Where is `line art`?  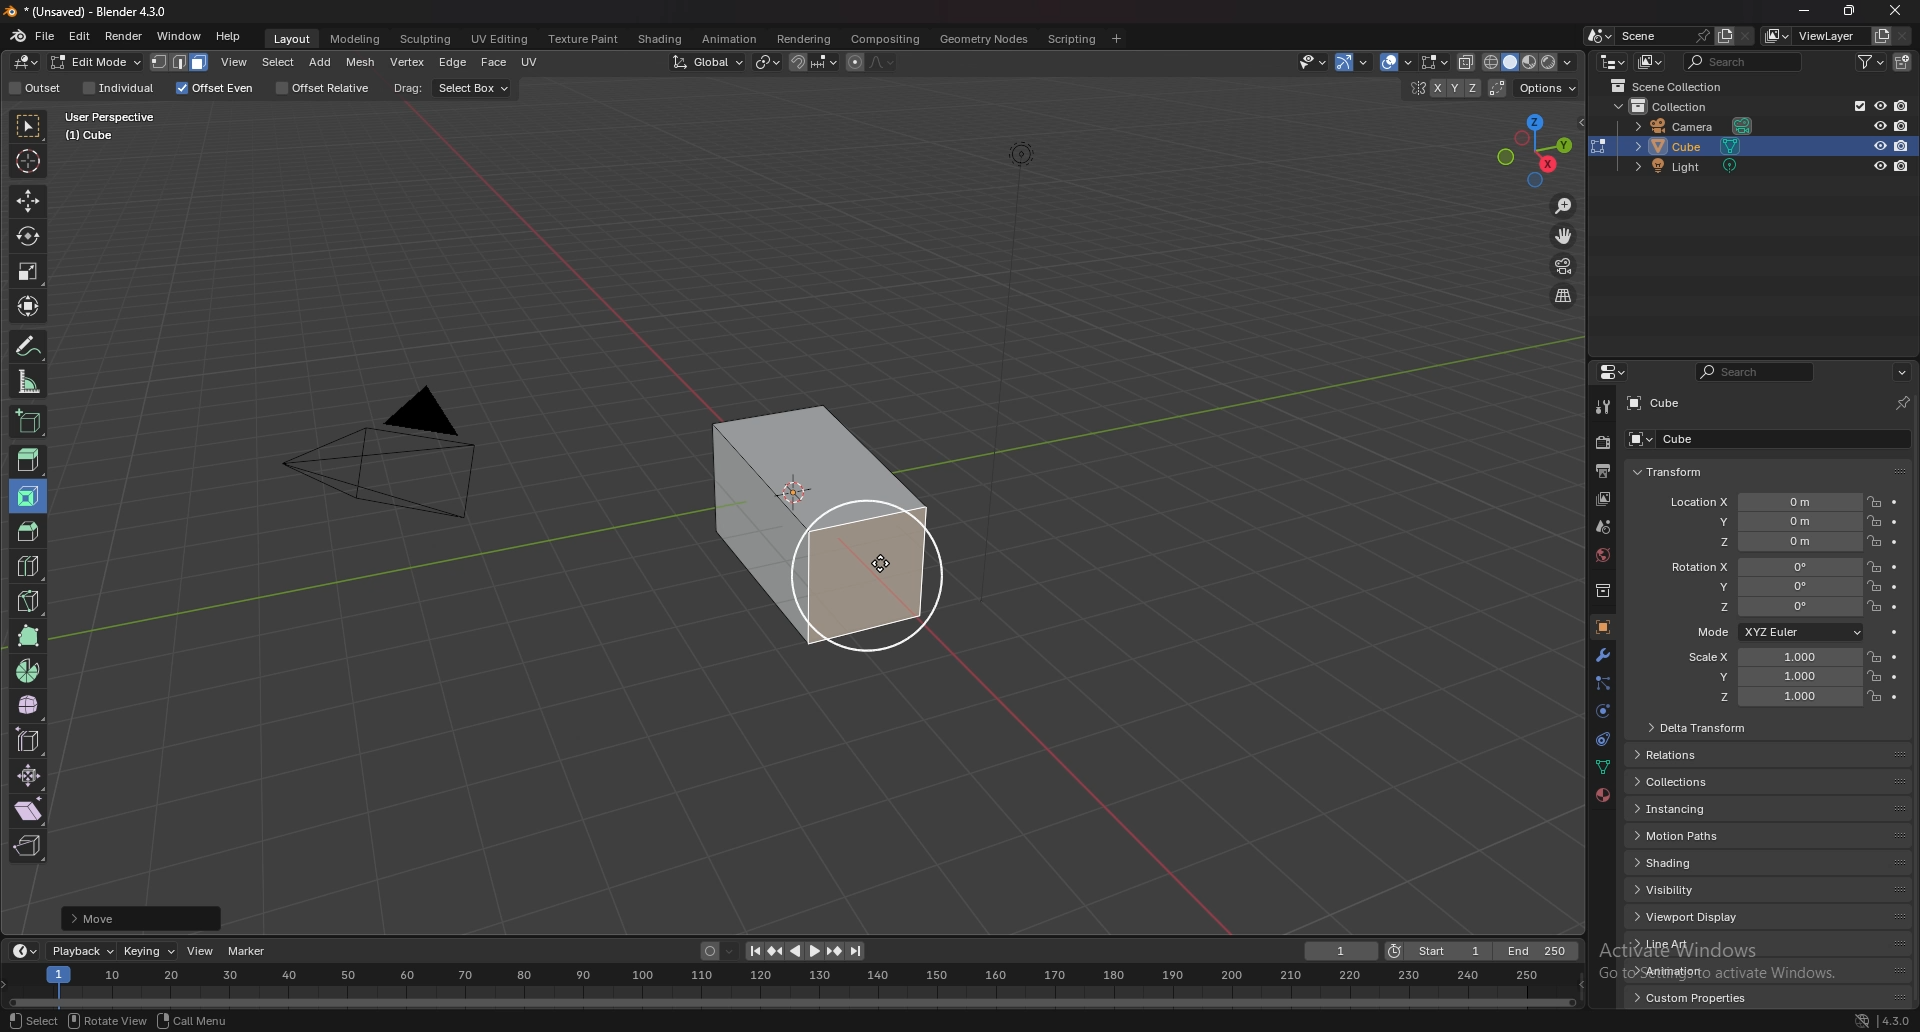 line art is located at coordinates (1689, 944).